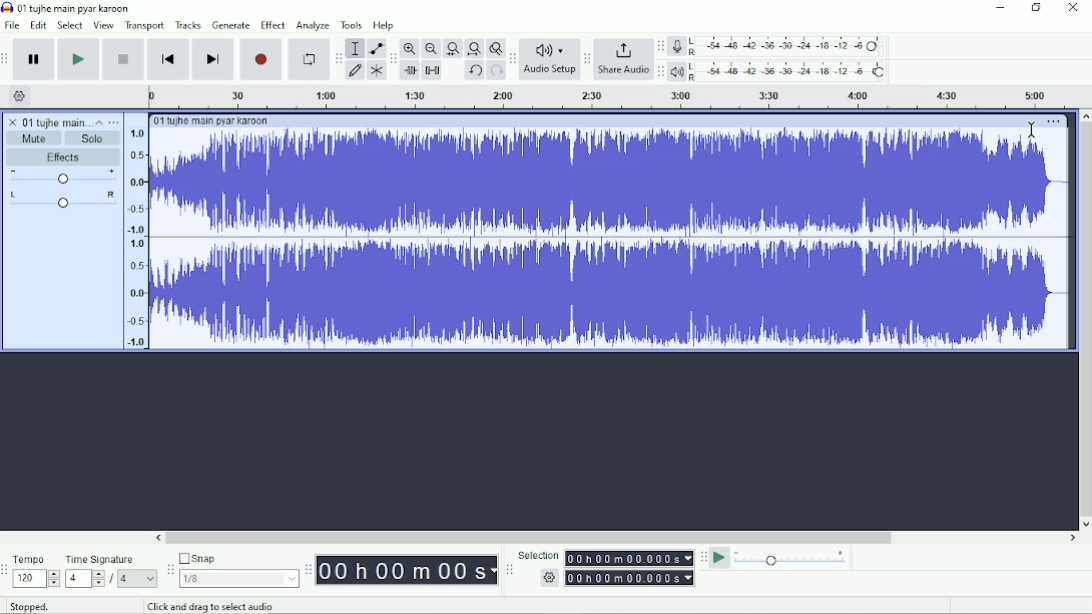 The width and height of the screenshot is (1092, 614). What do you see at coordinates (93, 139) in the screenshot?
I see `Solo` at bounding box center [93, 139].